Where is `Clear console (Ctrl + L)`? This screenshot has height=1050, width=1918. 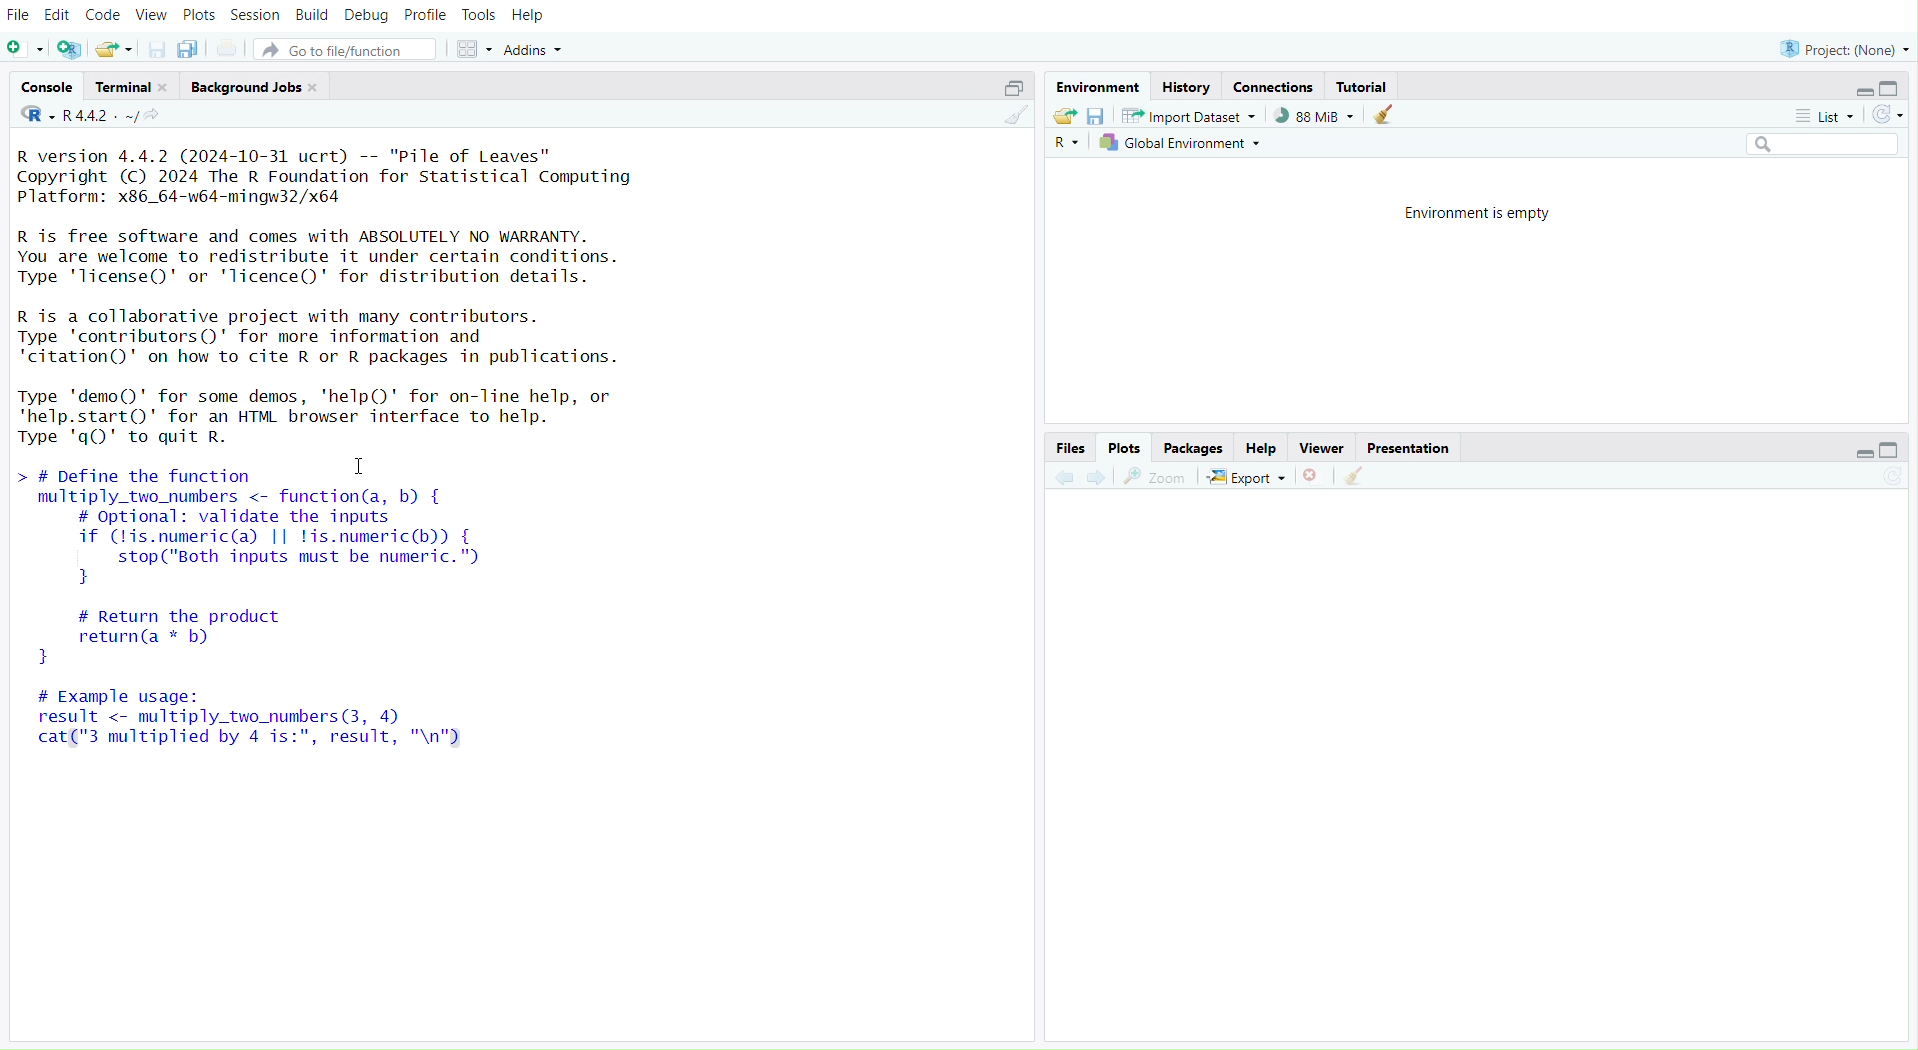 Clear console (Ctrl + L) is located at coordinates (1012, 117).